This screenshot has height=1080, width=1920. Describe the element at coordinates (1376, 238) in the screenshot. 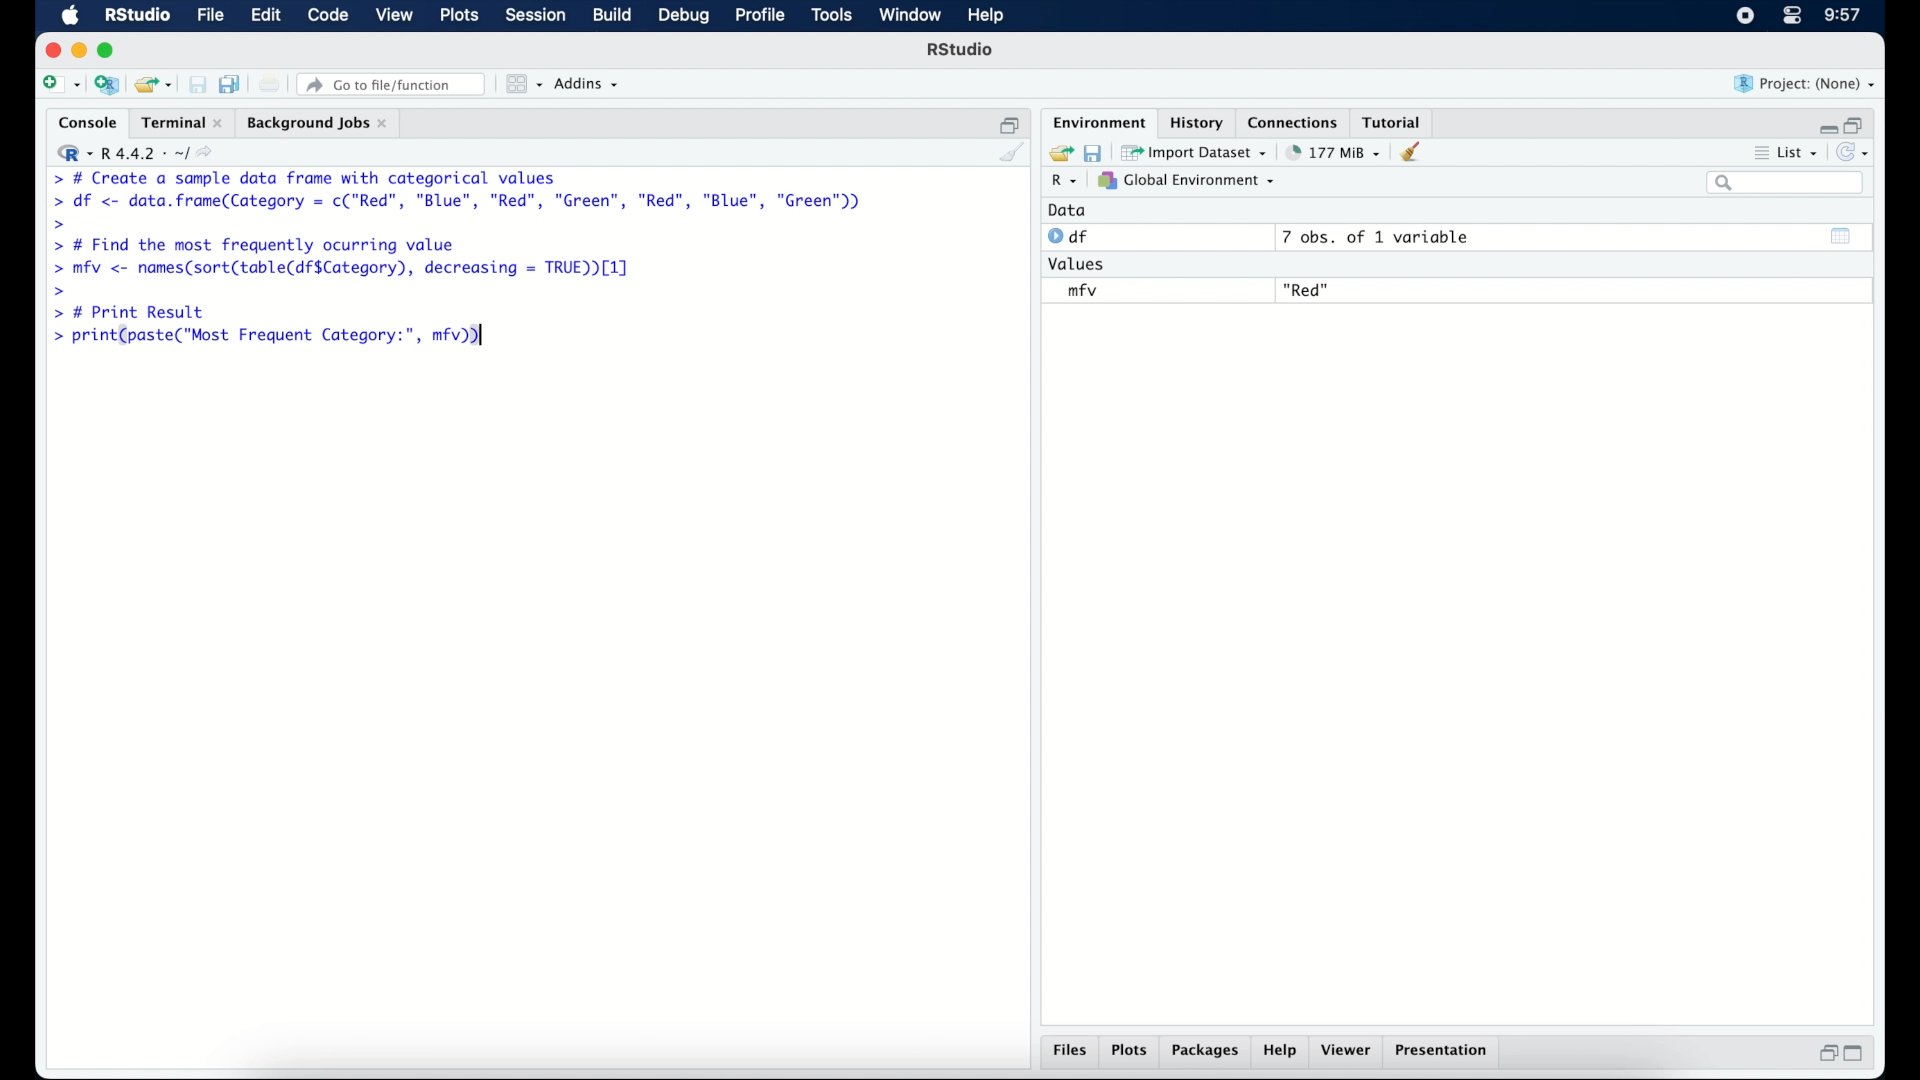

I see `7 obs, of 1 variable` at that location.